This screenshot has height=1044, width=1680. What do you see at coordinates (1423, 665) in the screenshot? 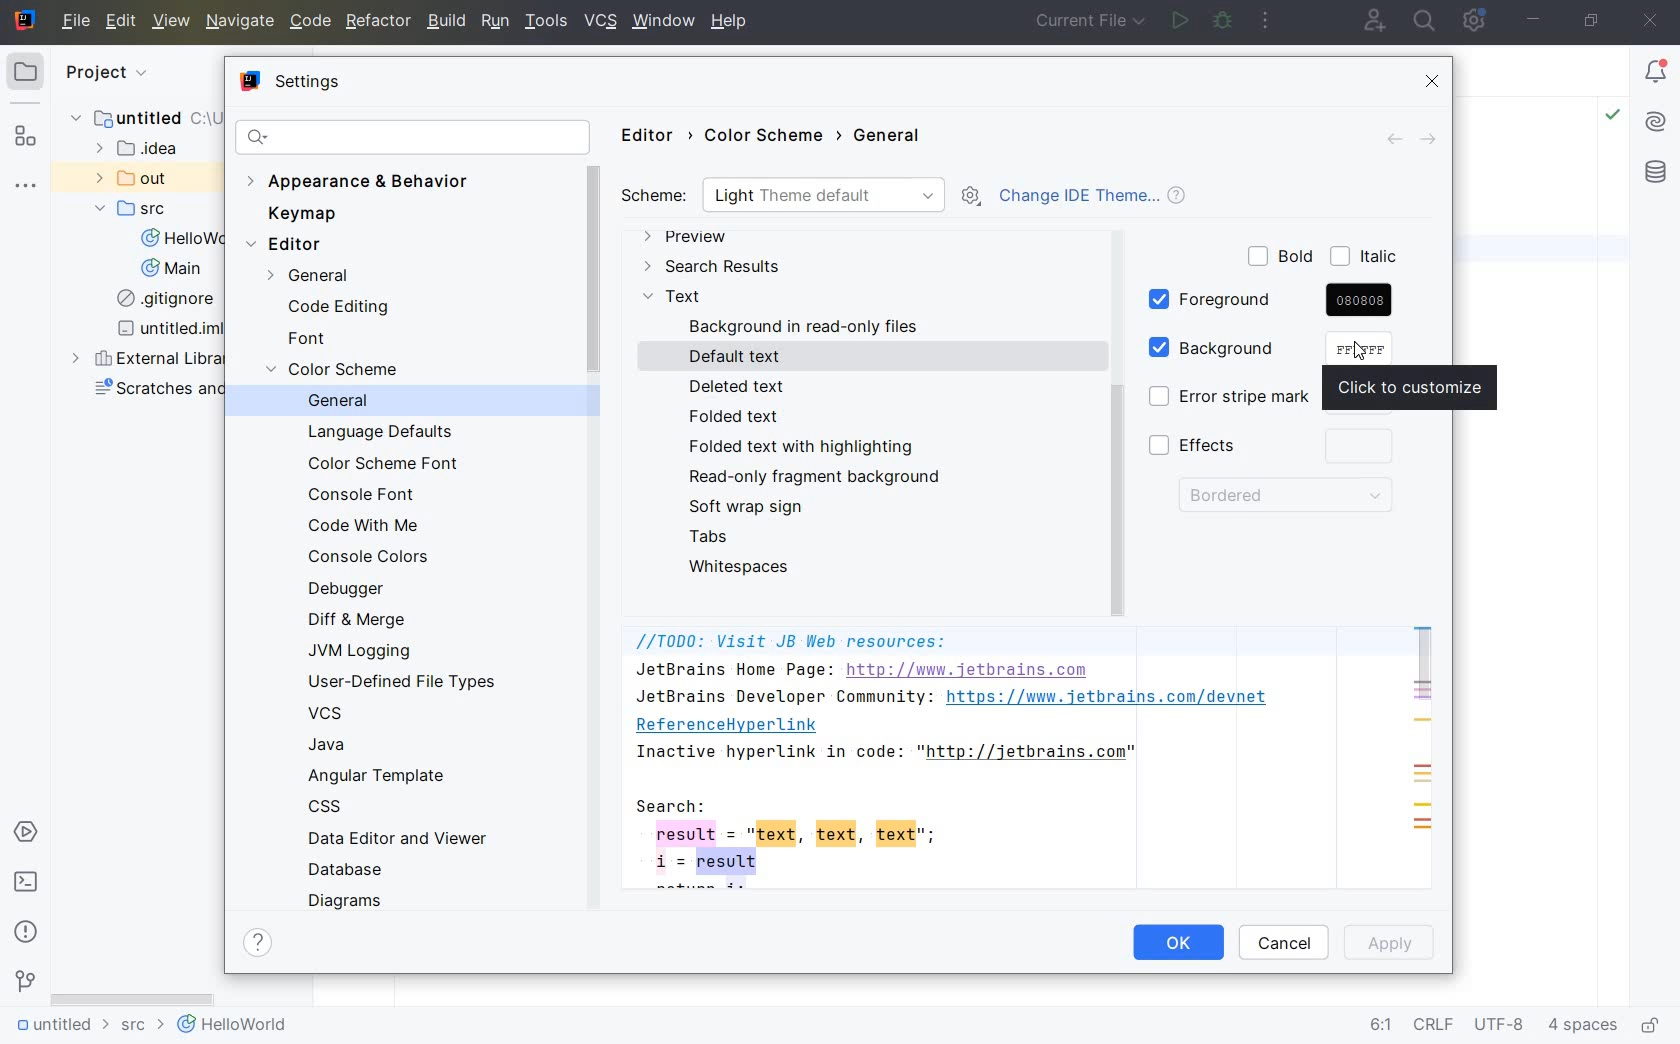
I see `SCROLLBAR` at bounding box center [1423, 665].